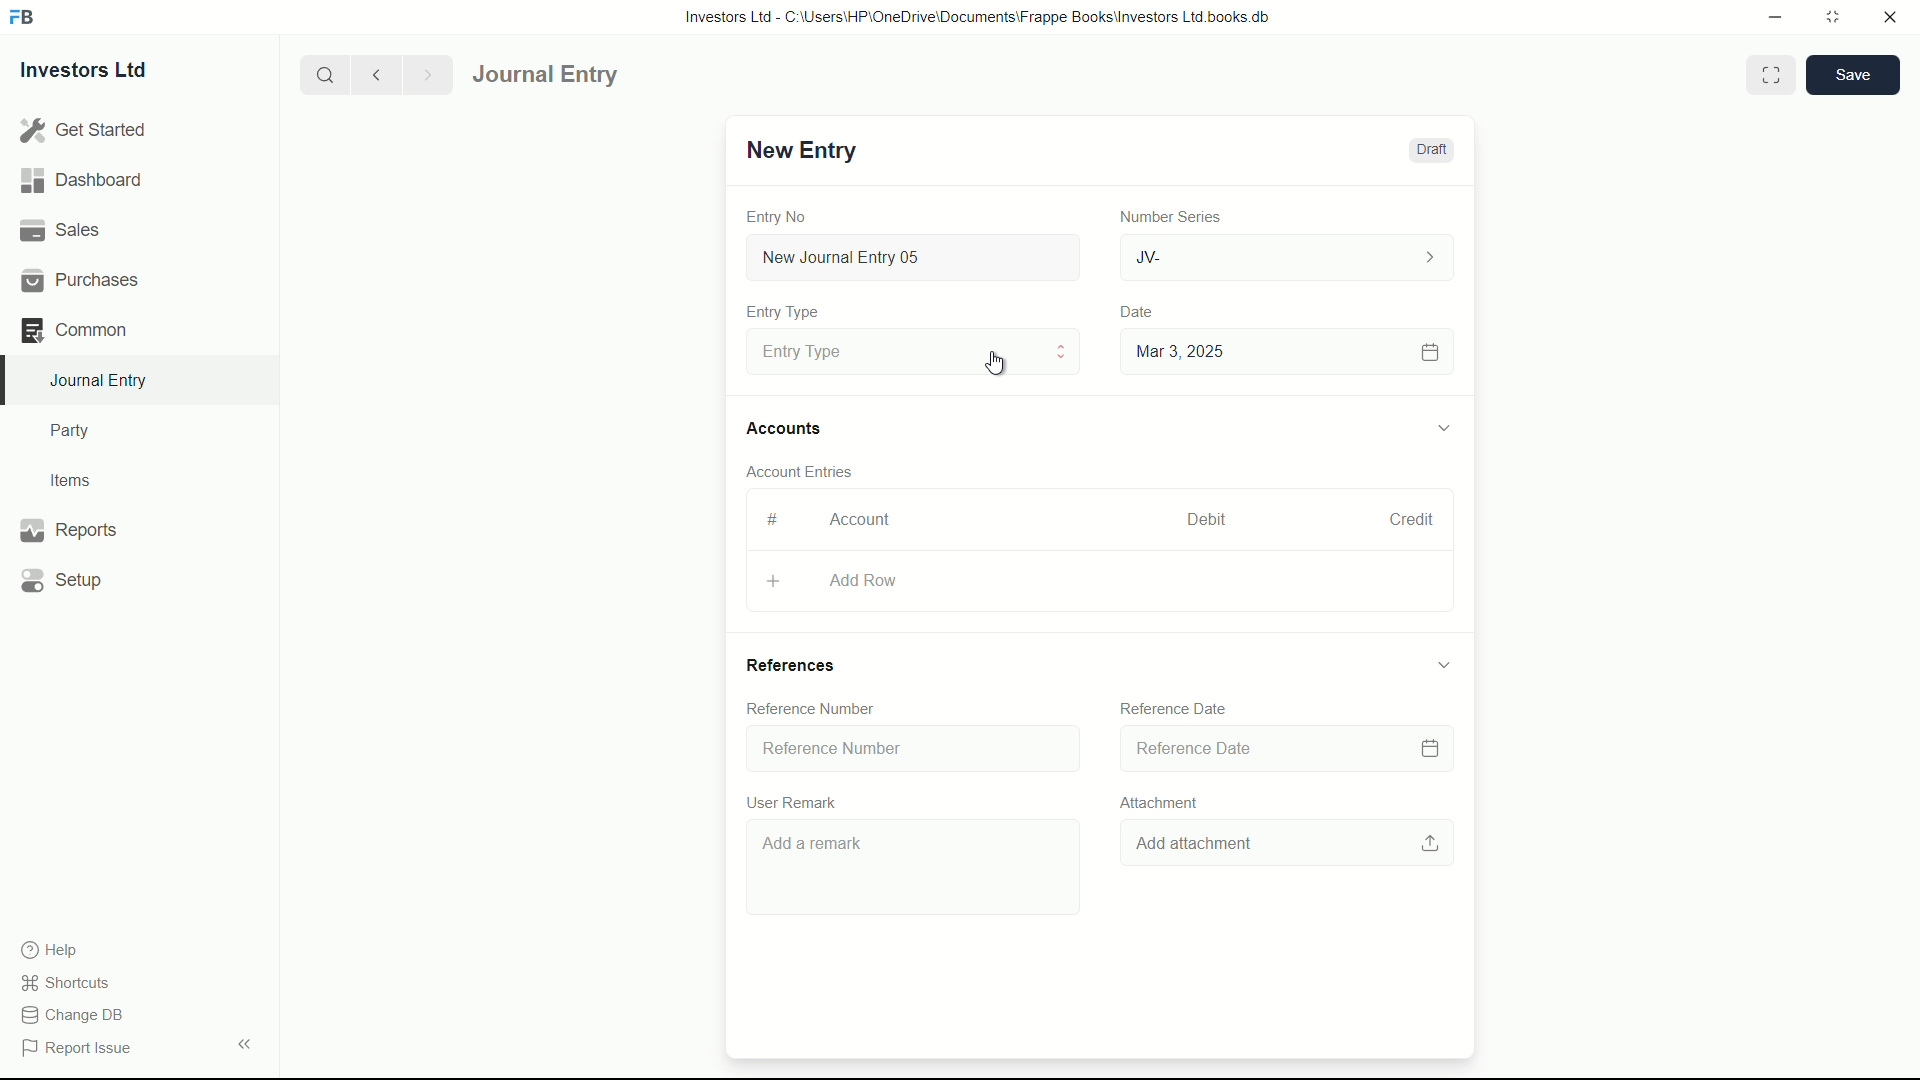 This screenshot has width=1920, height=1080. What do you see at coordinates (1770, 15) in the screenshot?
I see `minimize` at bounding box center [1770, 15].